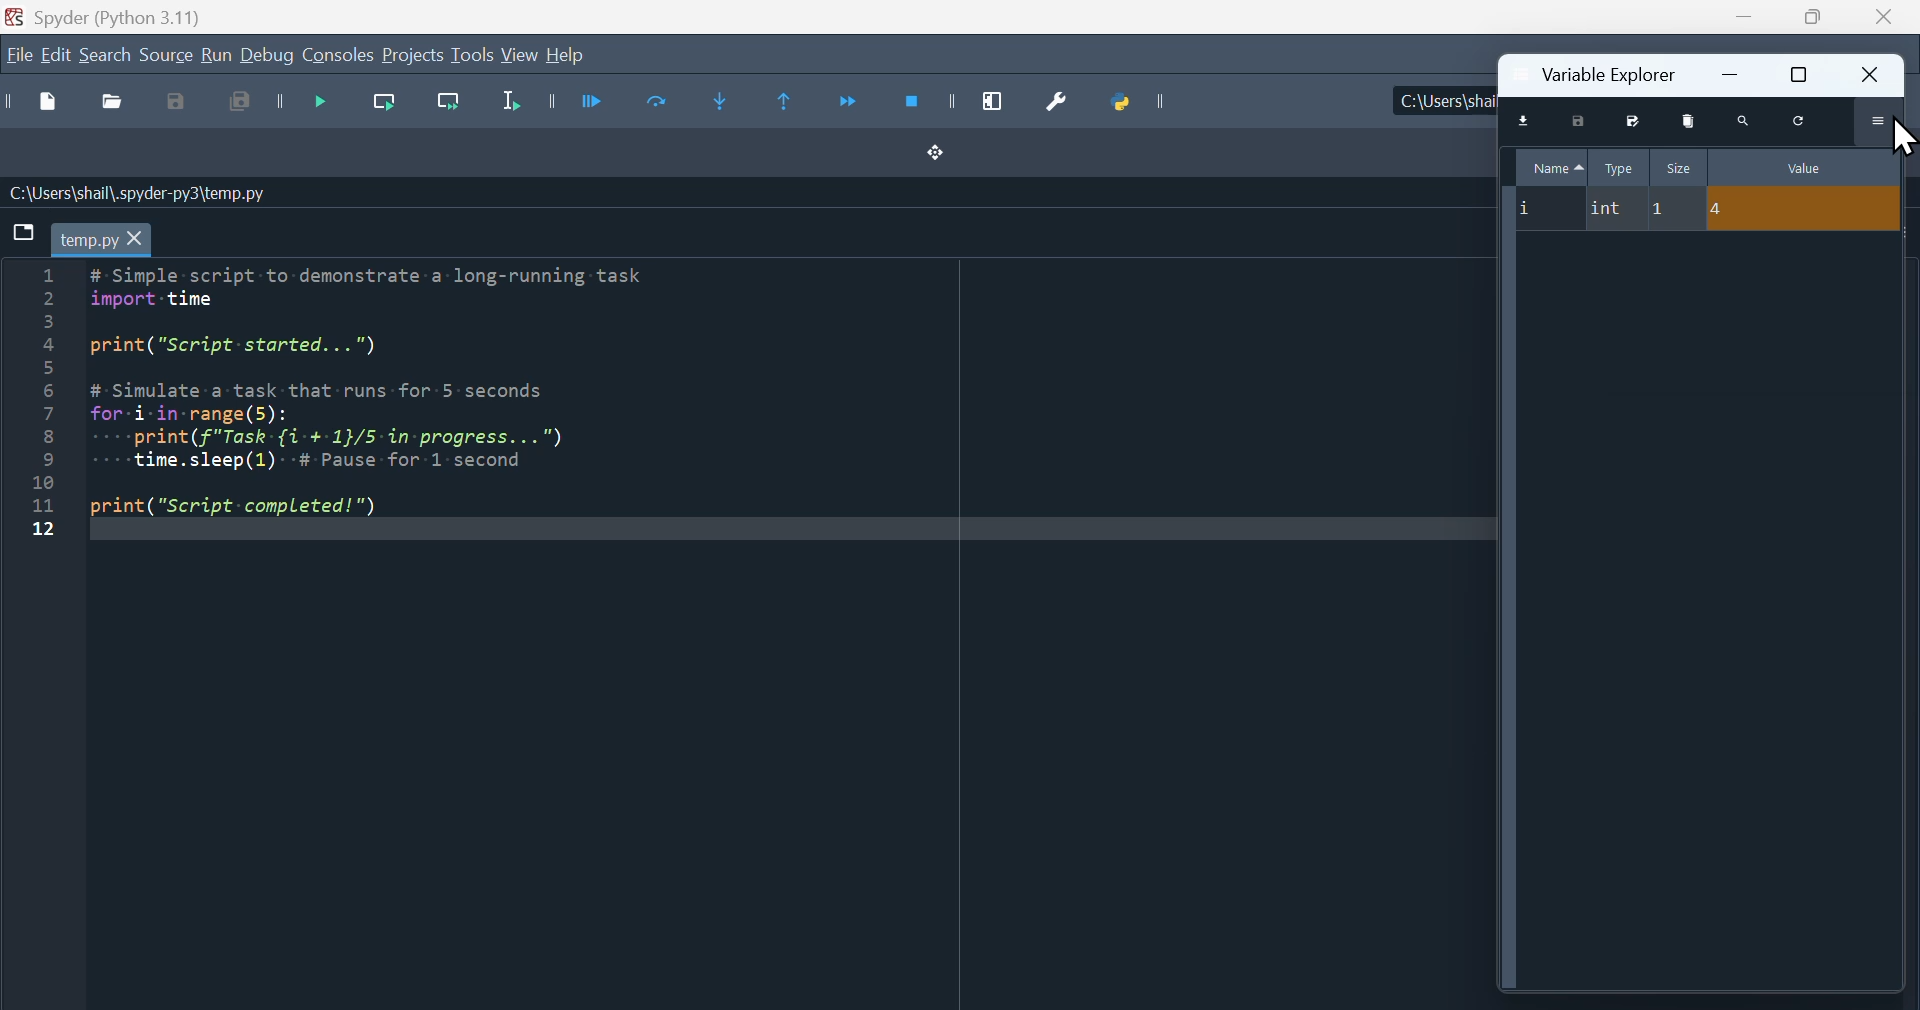 The height and width of the screenshot is (1010, 1920). Describe the element at coordinates (938, 154) in the screenshot. I see `Drag and drop button` at that location.